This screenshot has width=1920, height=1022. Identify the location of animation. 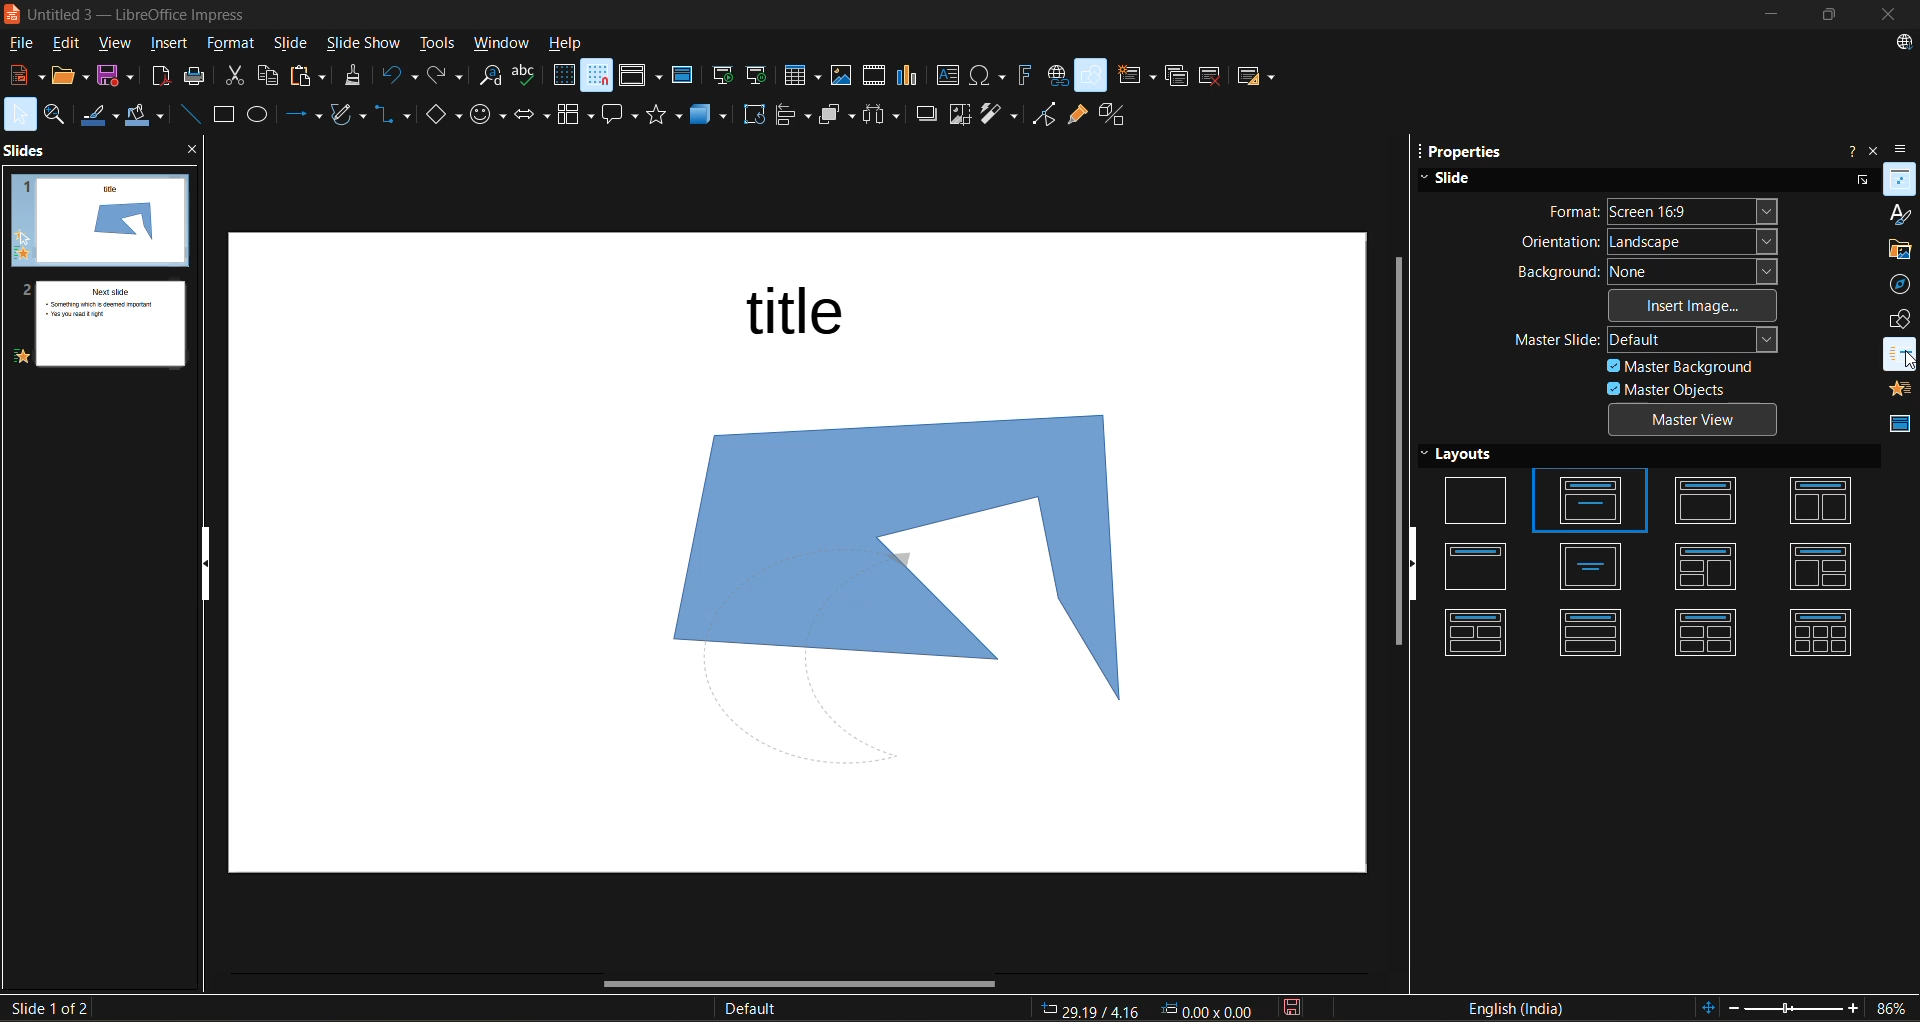
(1900, 392).